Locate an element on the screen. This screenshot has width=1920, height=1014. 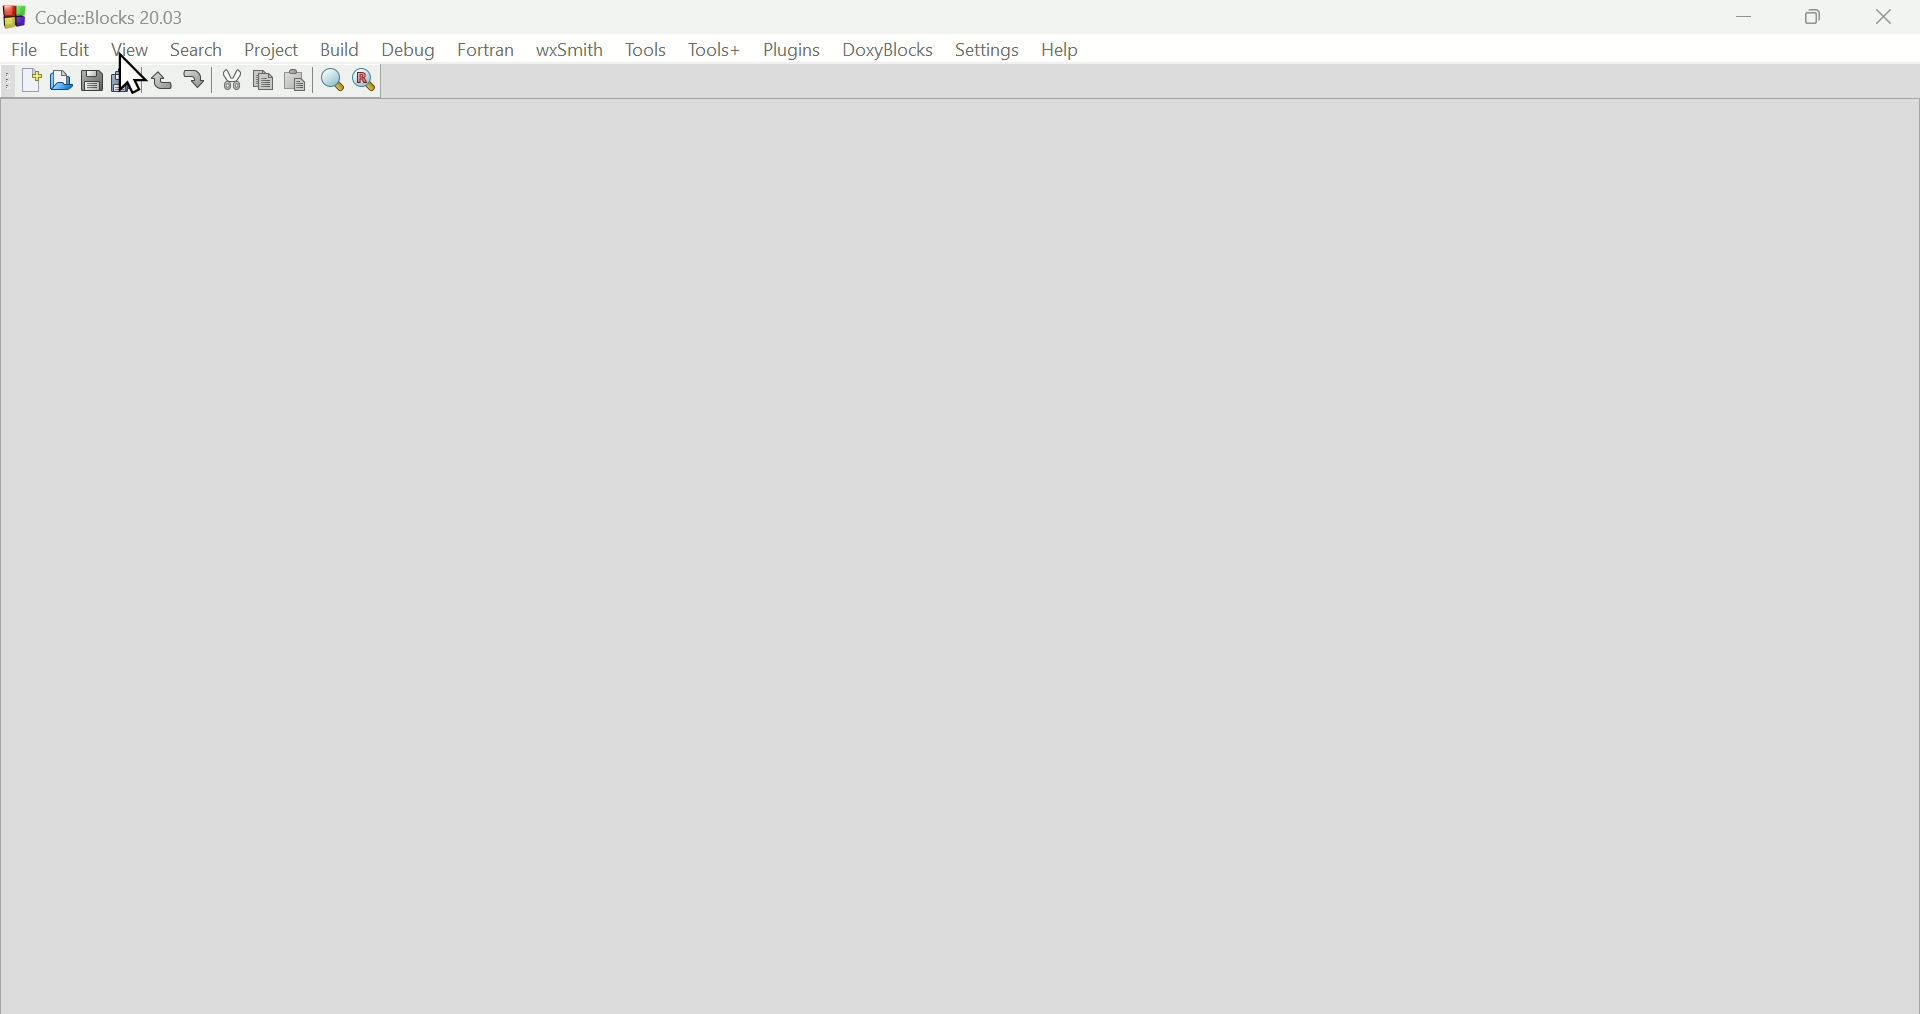
Search is located at coordinates (193, 48).